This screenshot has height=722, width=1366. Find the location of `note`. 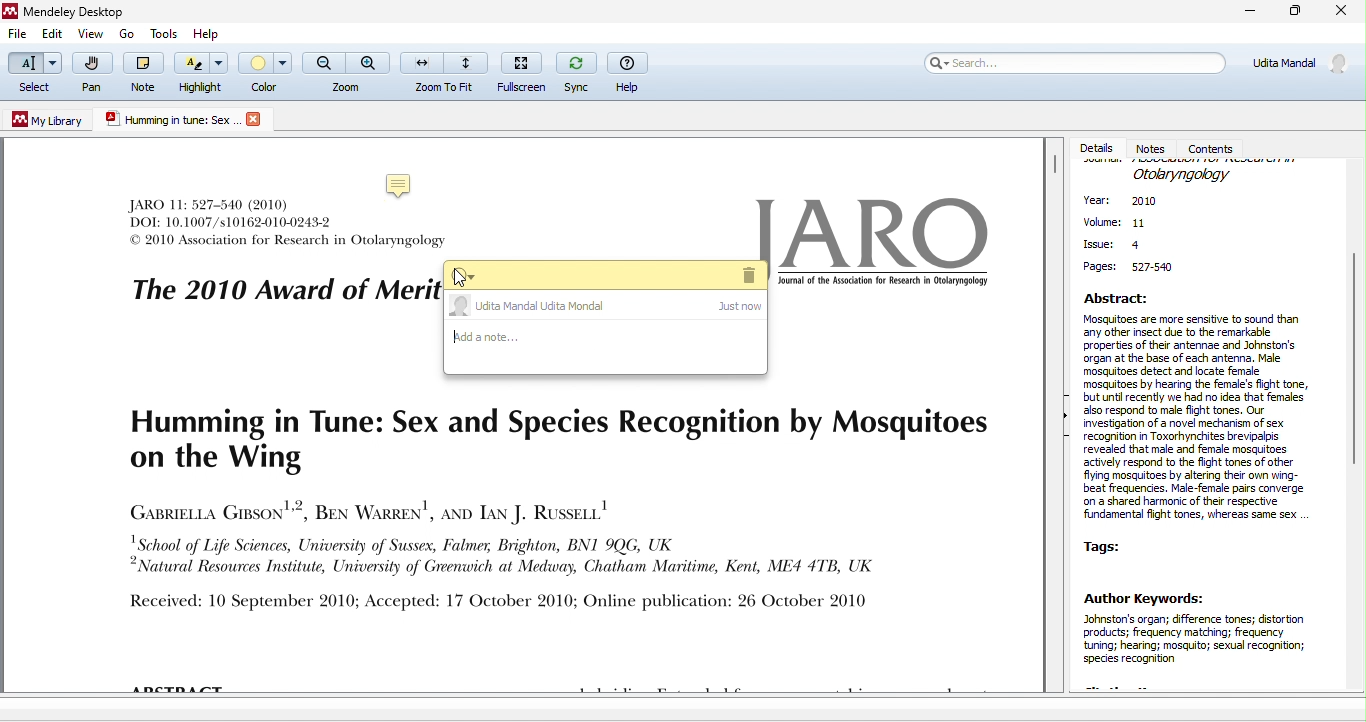

note is located at coordinates (140, 71).